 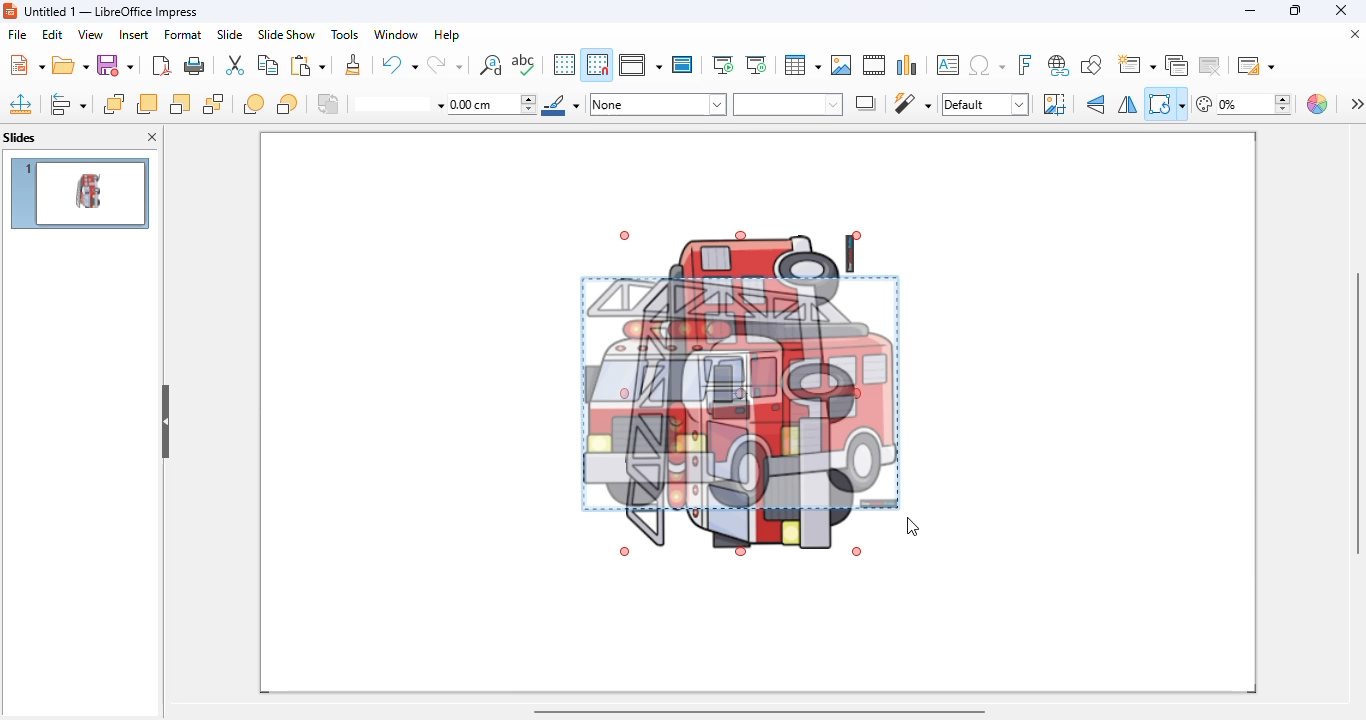 What do you see at coordinates (1357, 411) in the screenshot?
I see `vertical scroll bar` at bounding box center [1357, 411].